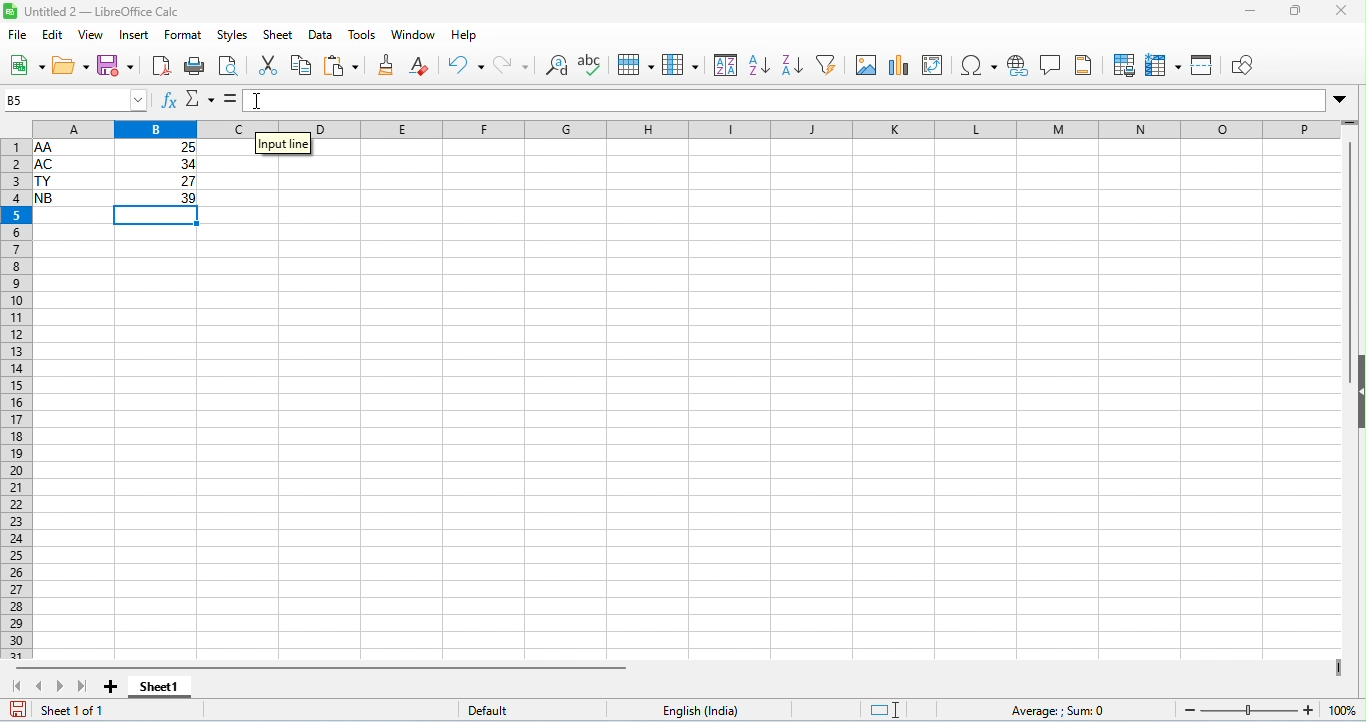 The image size is (1366, 722). What do you see at coordinates (114, 687) in the screenshot?
I see `add sheet` at bounding box center [114, 687].